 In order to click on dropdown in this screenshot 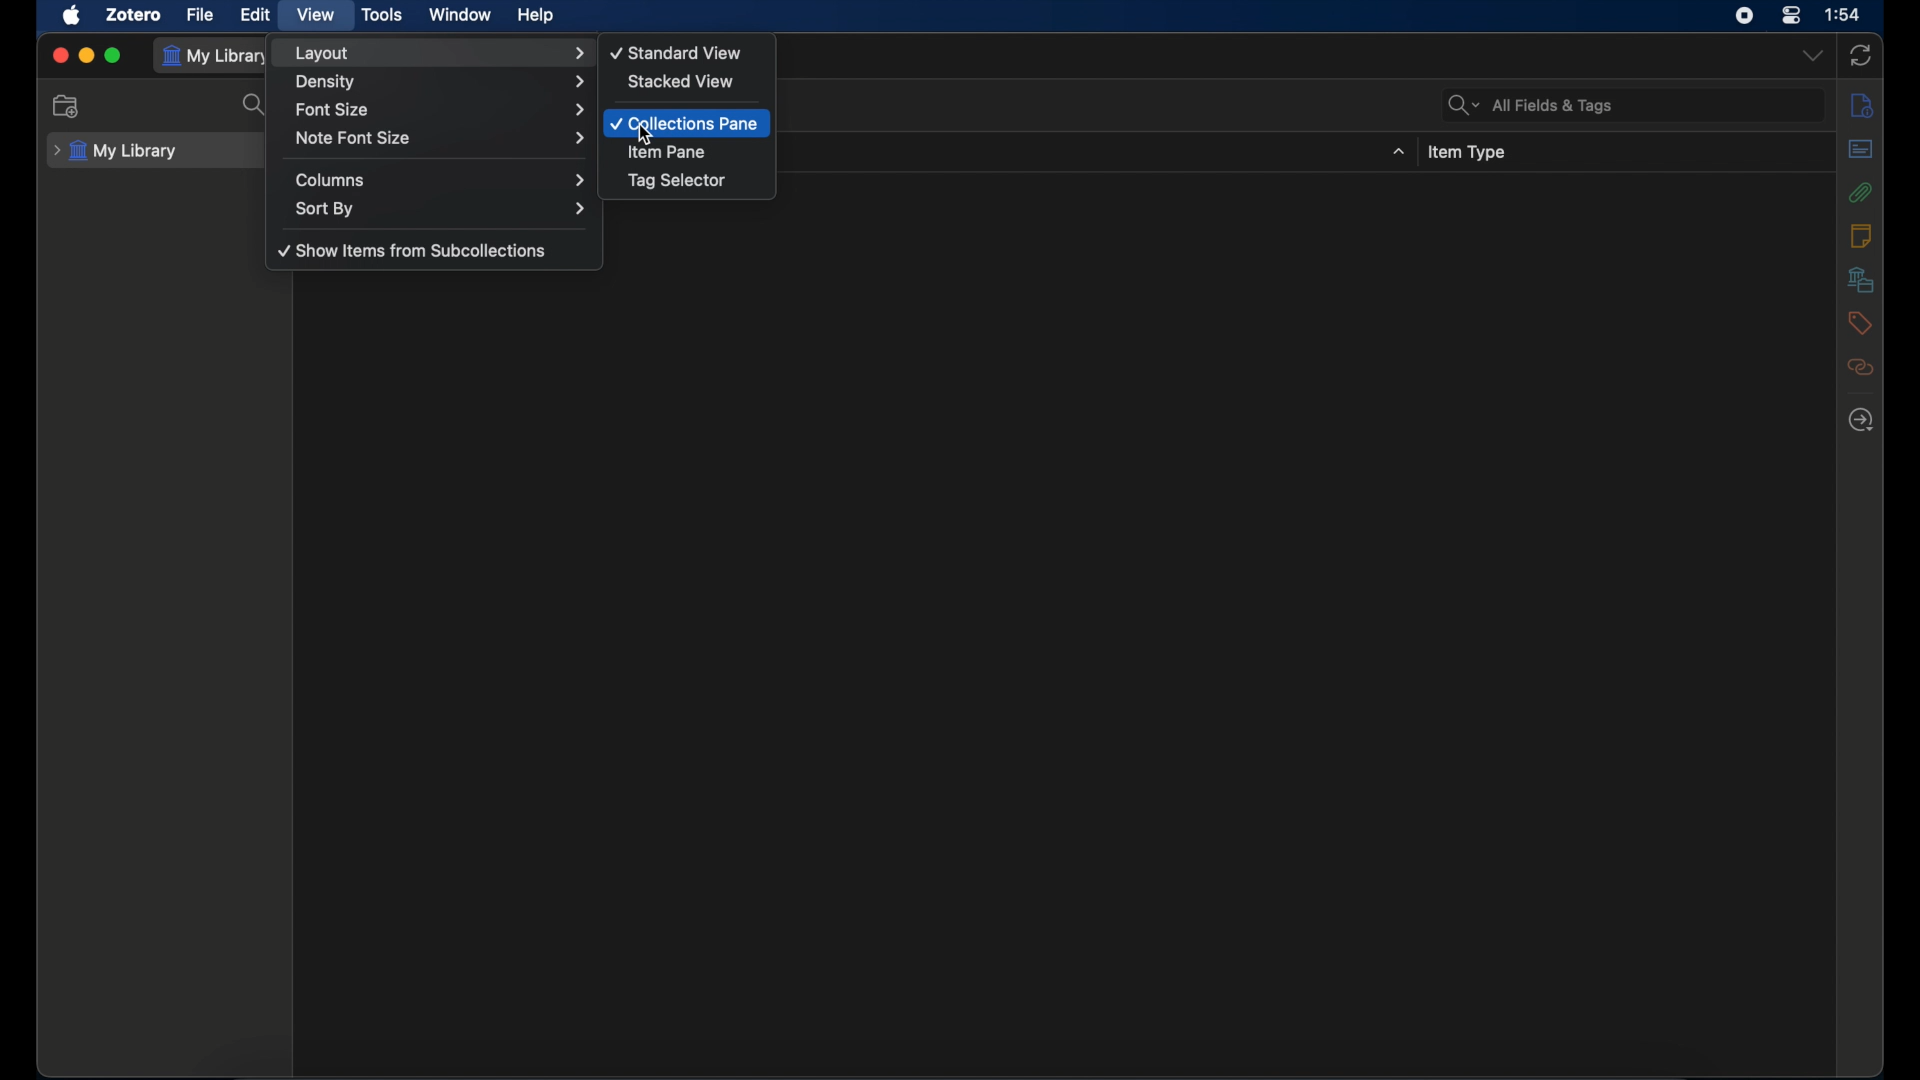, I will do `click(1812, 55)`.